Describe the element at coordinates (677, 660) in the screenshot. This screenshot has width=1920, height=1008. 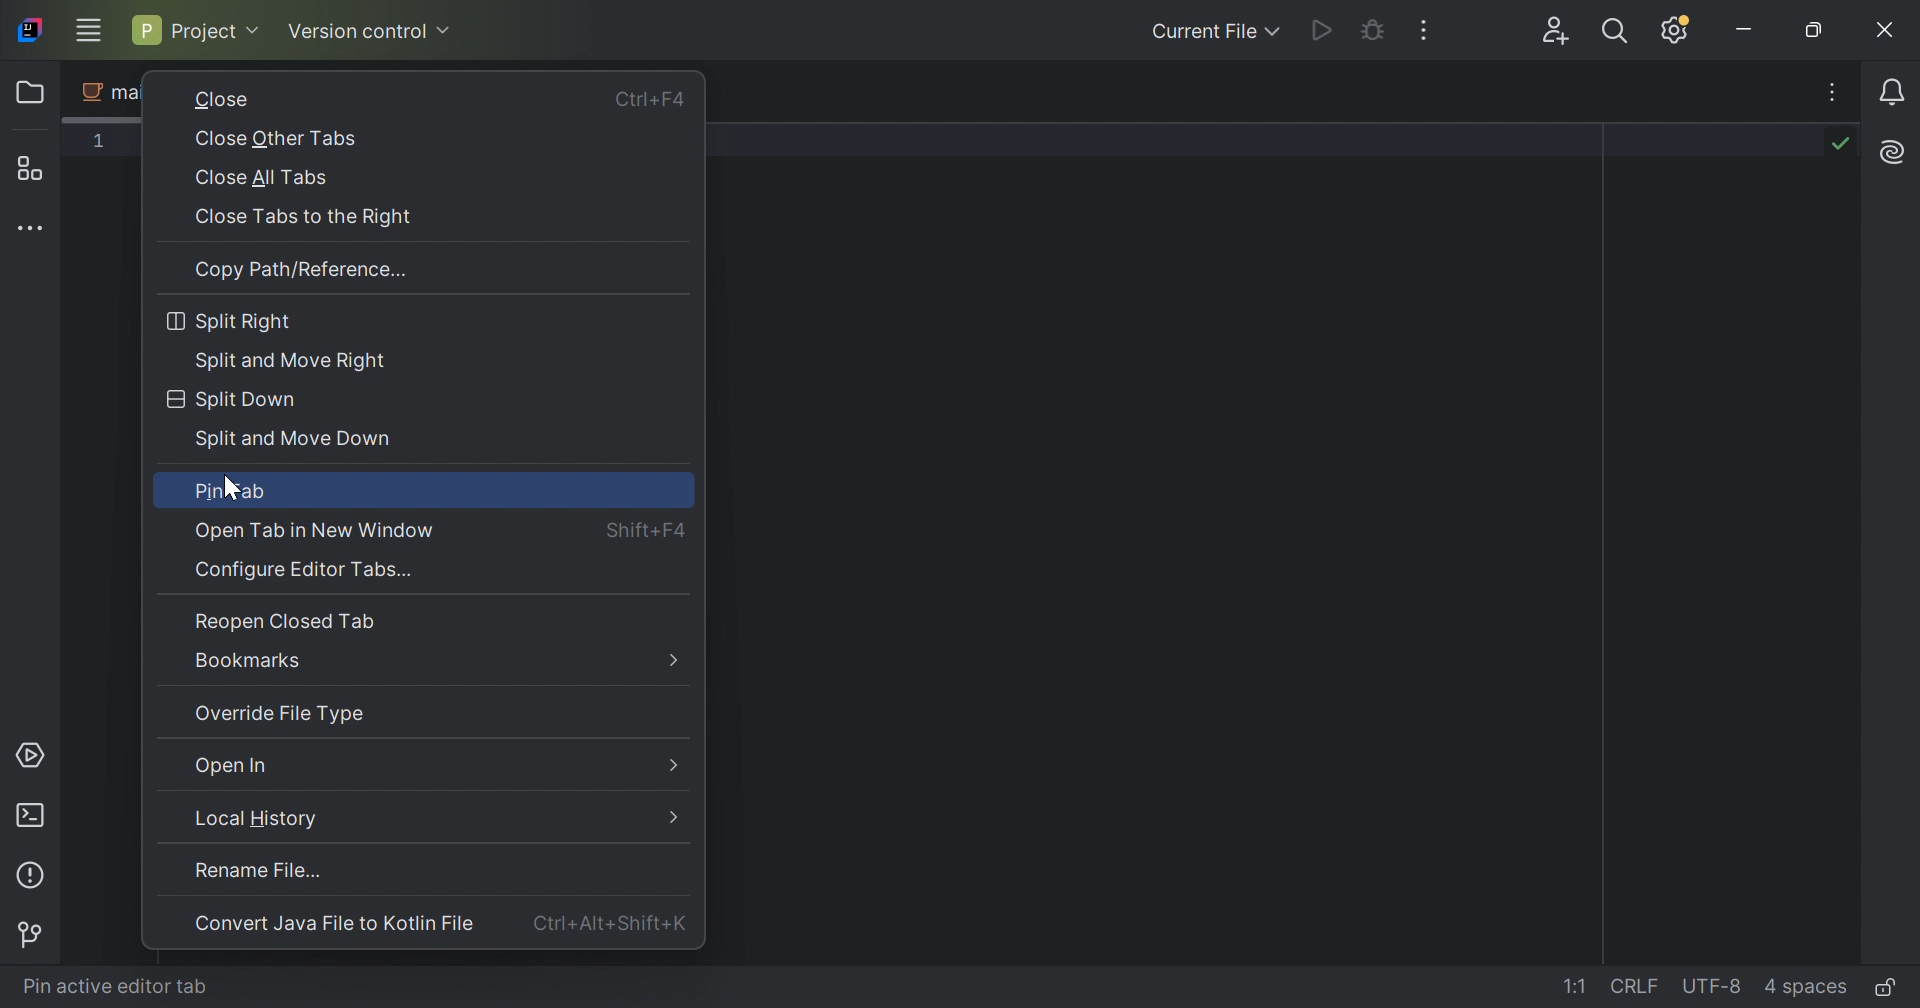
I see `more` at that location.